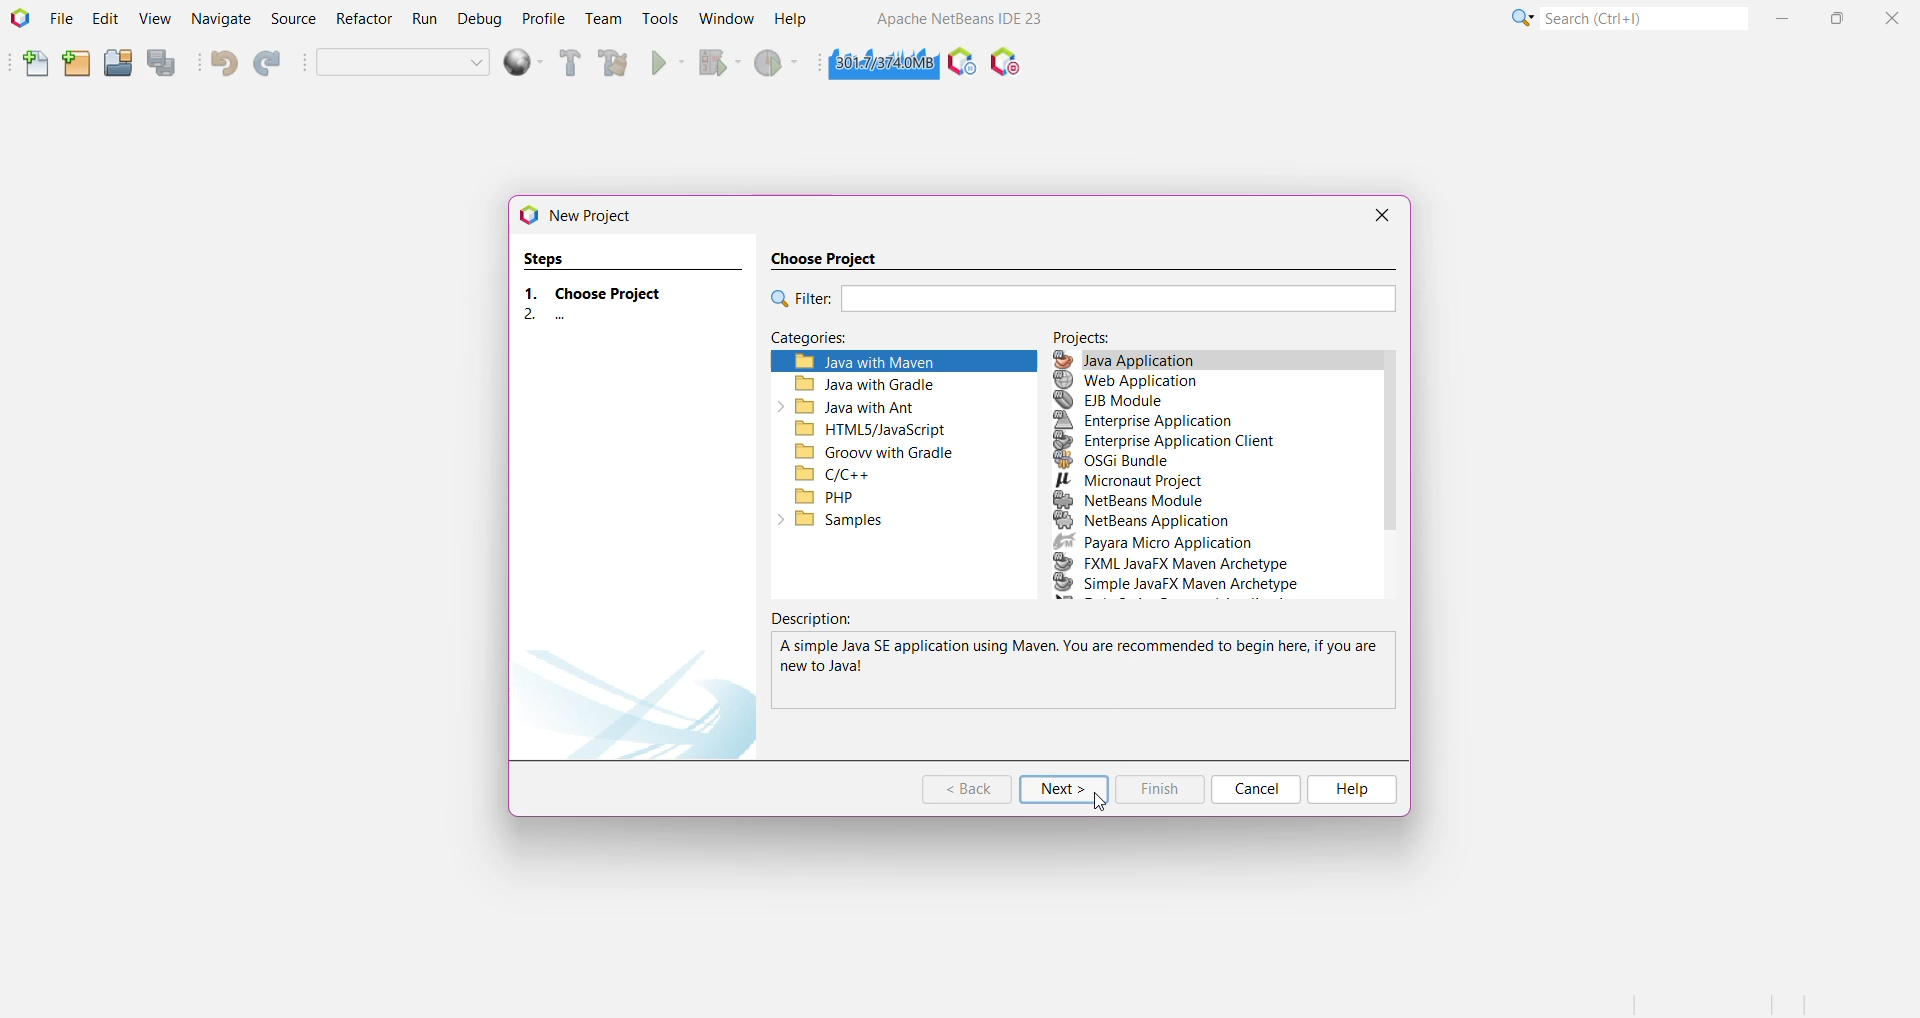 This screenshot has height=1018, width=1920. What do you see at coordinates (1065, 789) in the screenshot?
I see `Next` at bounding box center [1065, 789].